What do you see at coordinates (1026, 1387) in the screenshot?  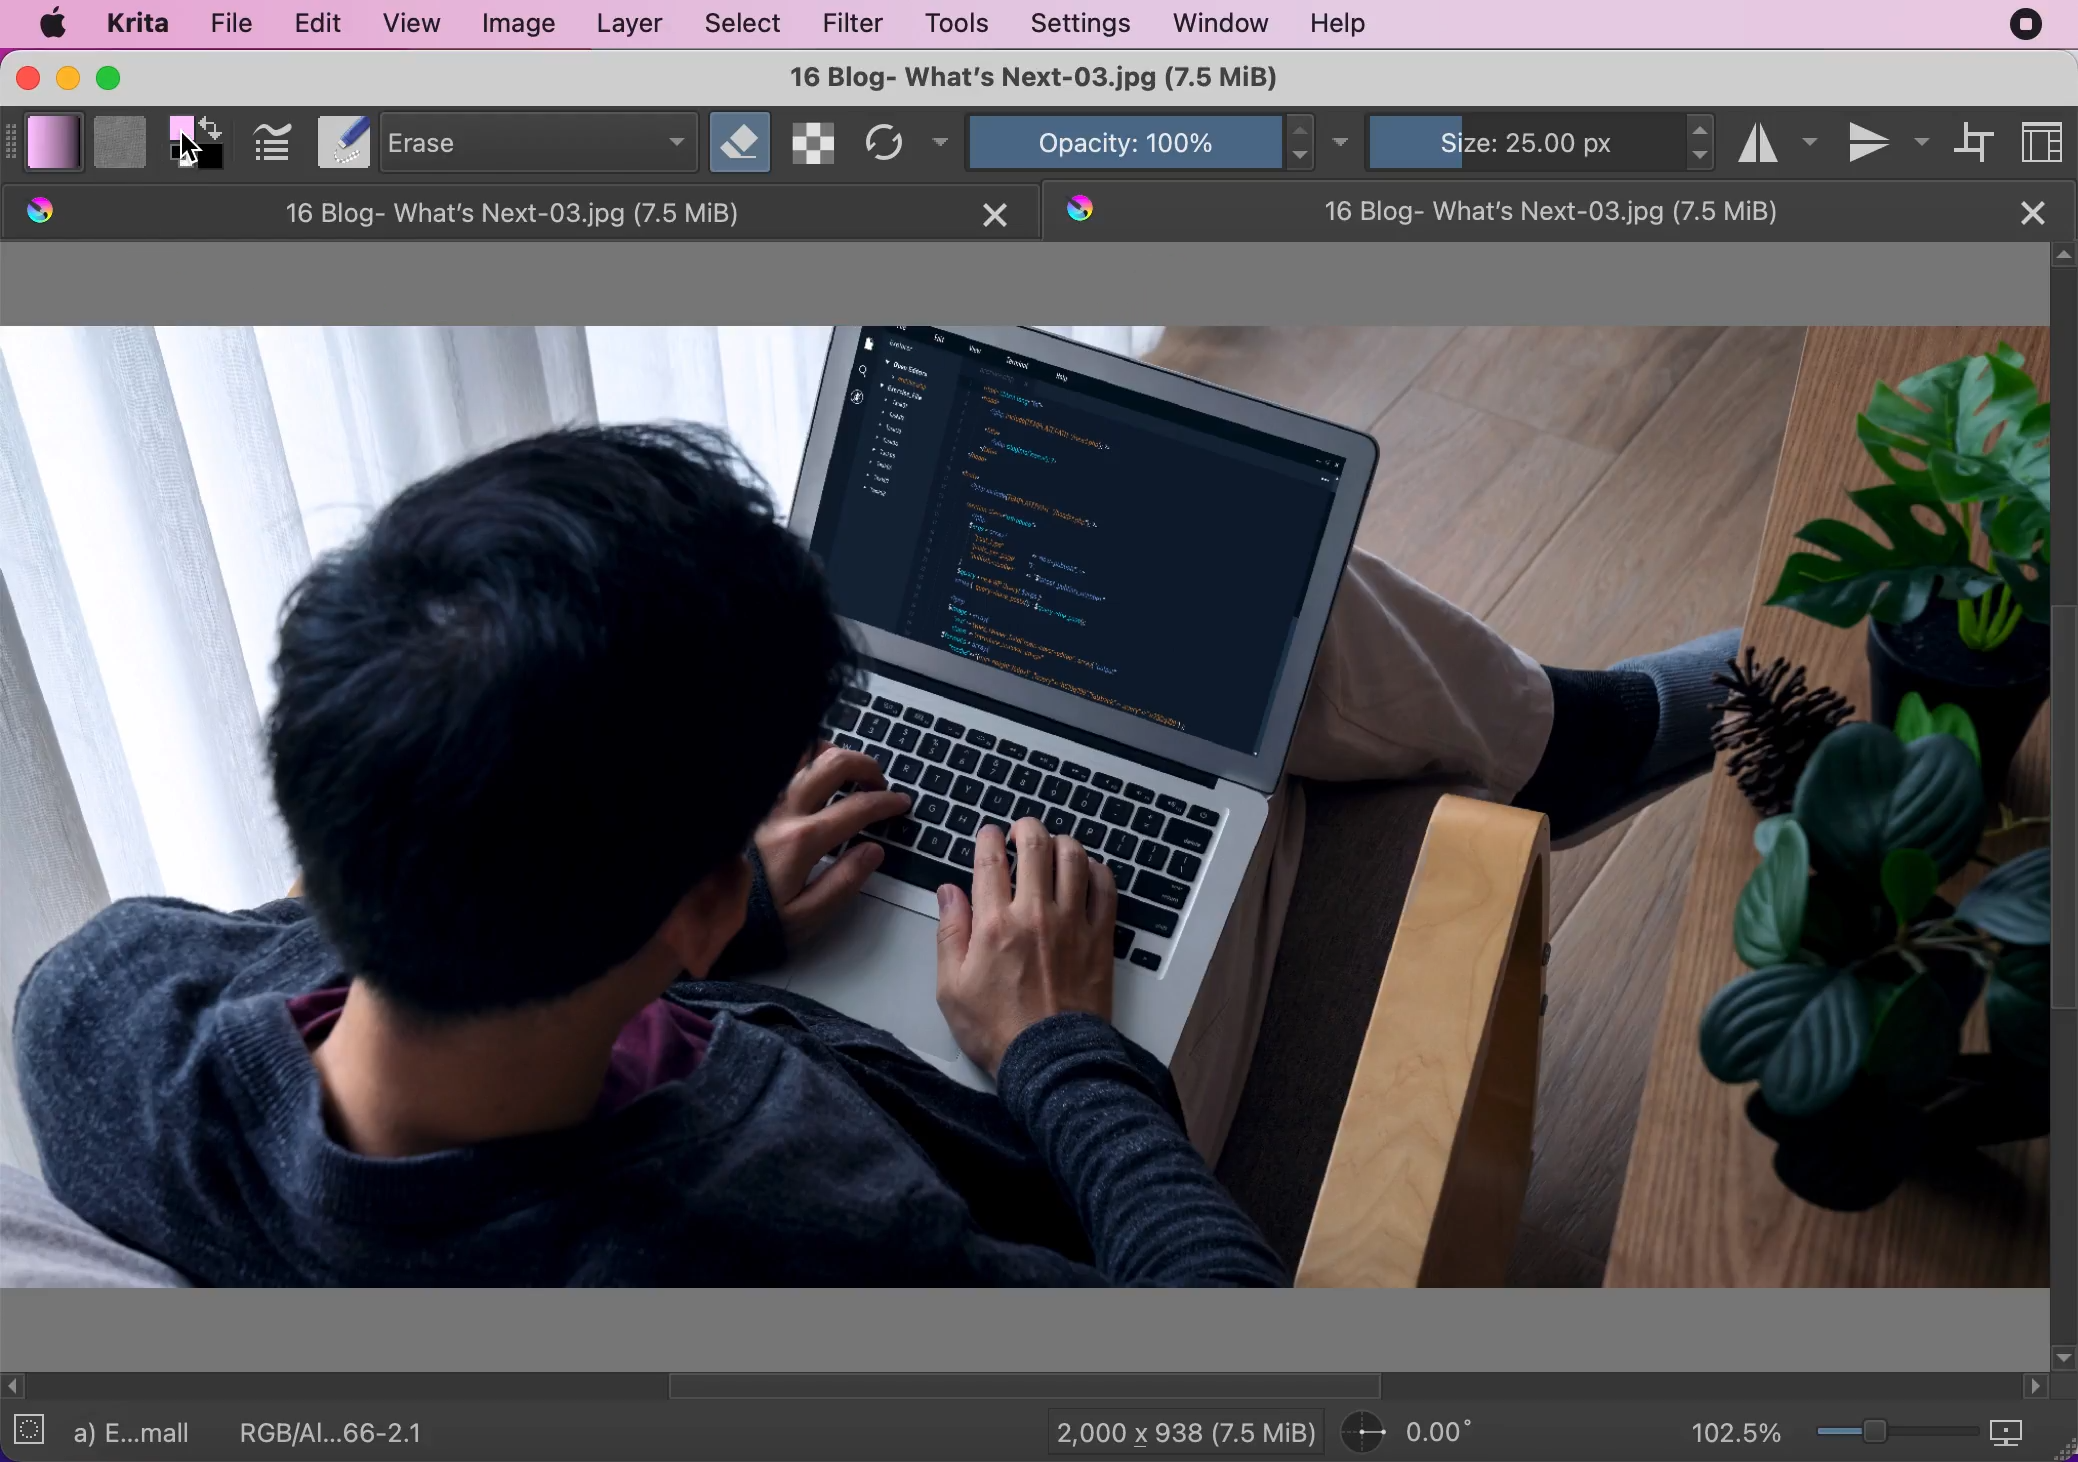 I see `horizontal scroll bar` at bounding box center [1026, 1387].